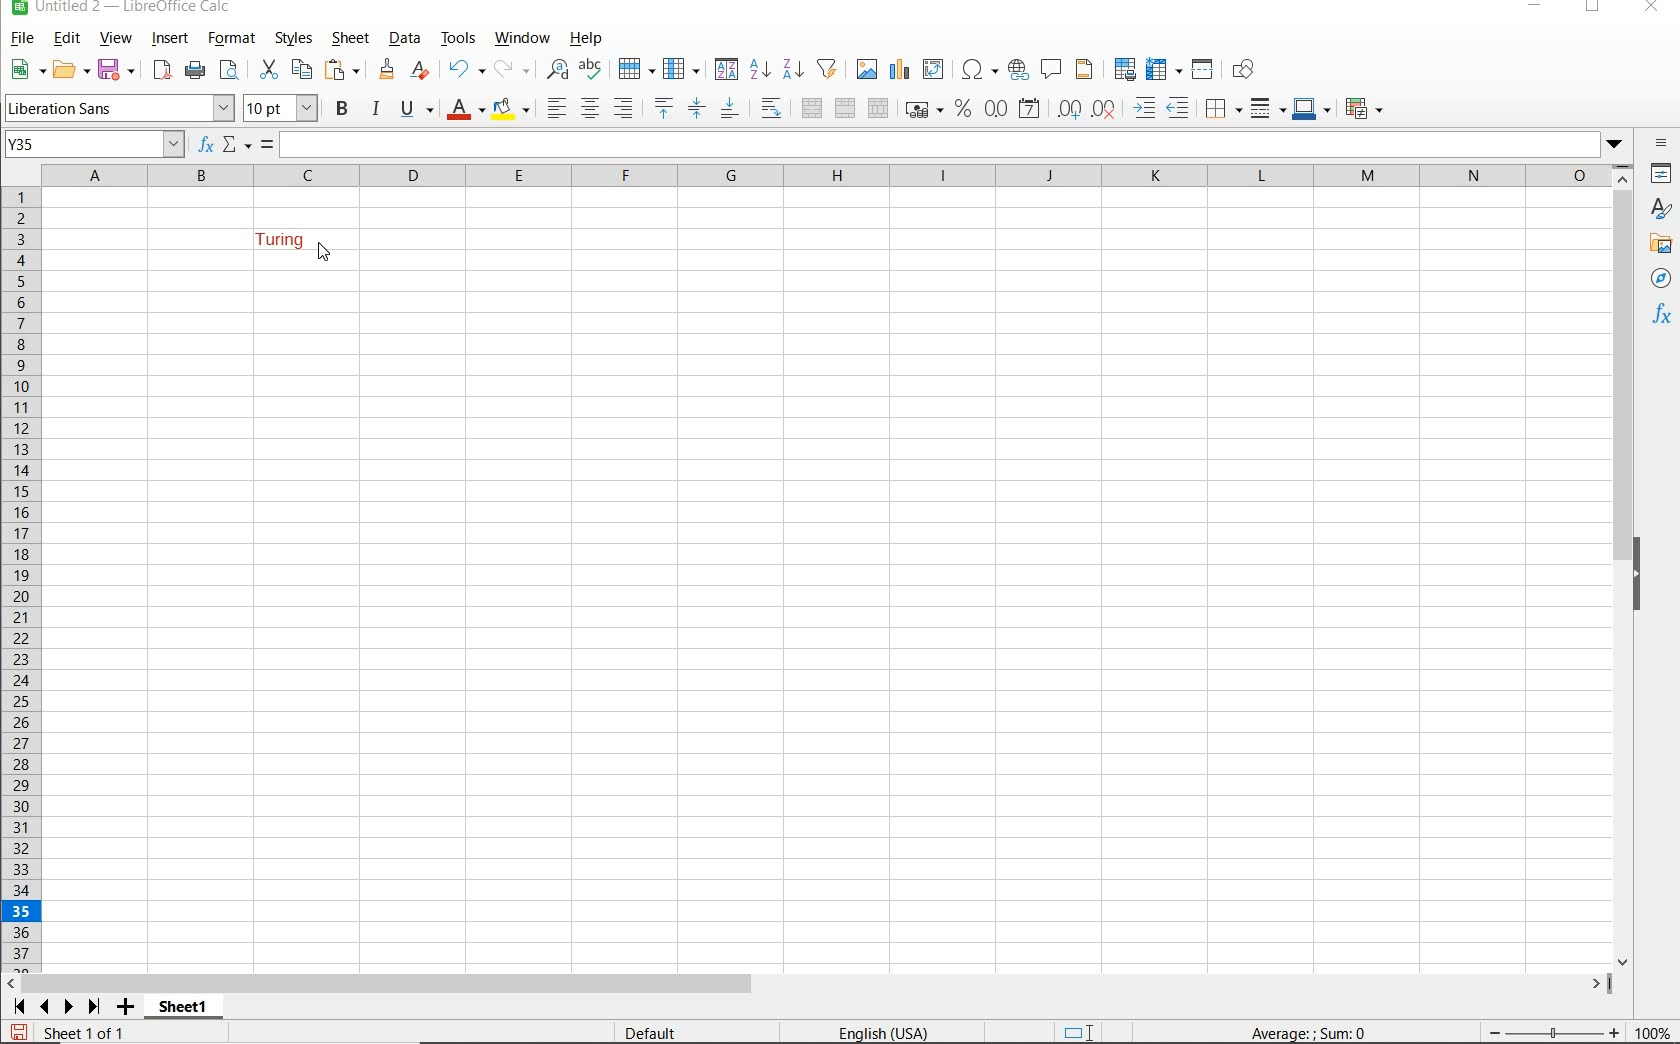 Image resolution: width=1680 pixels, height=1044 pixels. I want to click on FIND AND REPLACE, so click(557, 71).